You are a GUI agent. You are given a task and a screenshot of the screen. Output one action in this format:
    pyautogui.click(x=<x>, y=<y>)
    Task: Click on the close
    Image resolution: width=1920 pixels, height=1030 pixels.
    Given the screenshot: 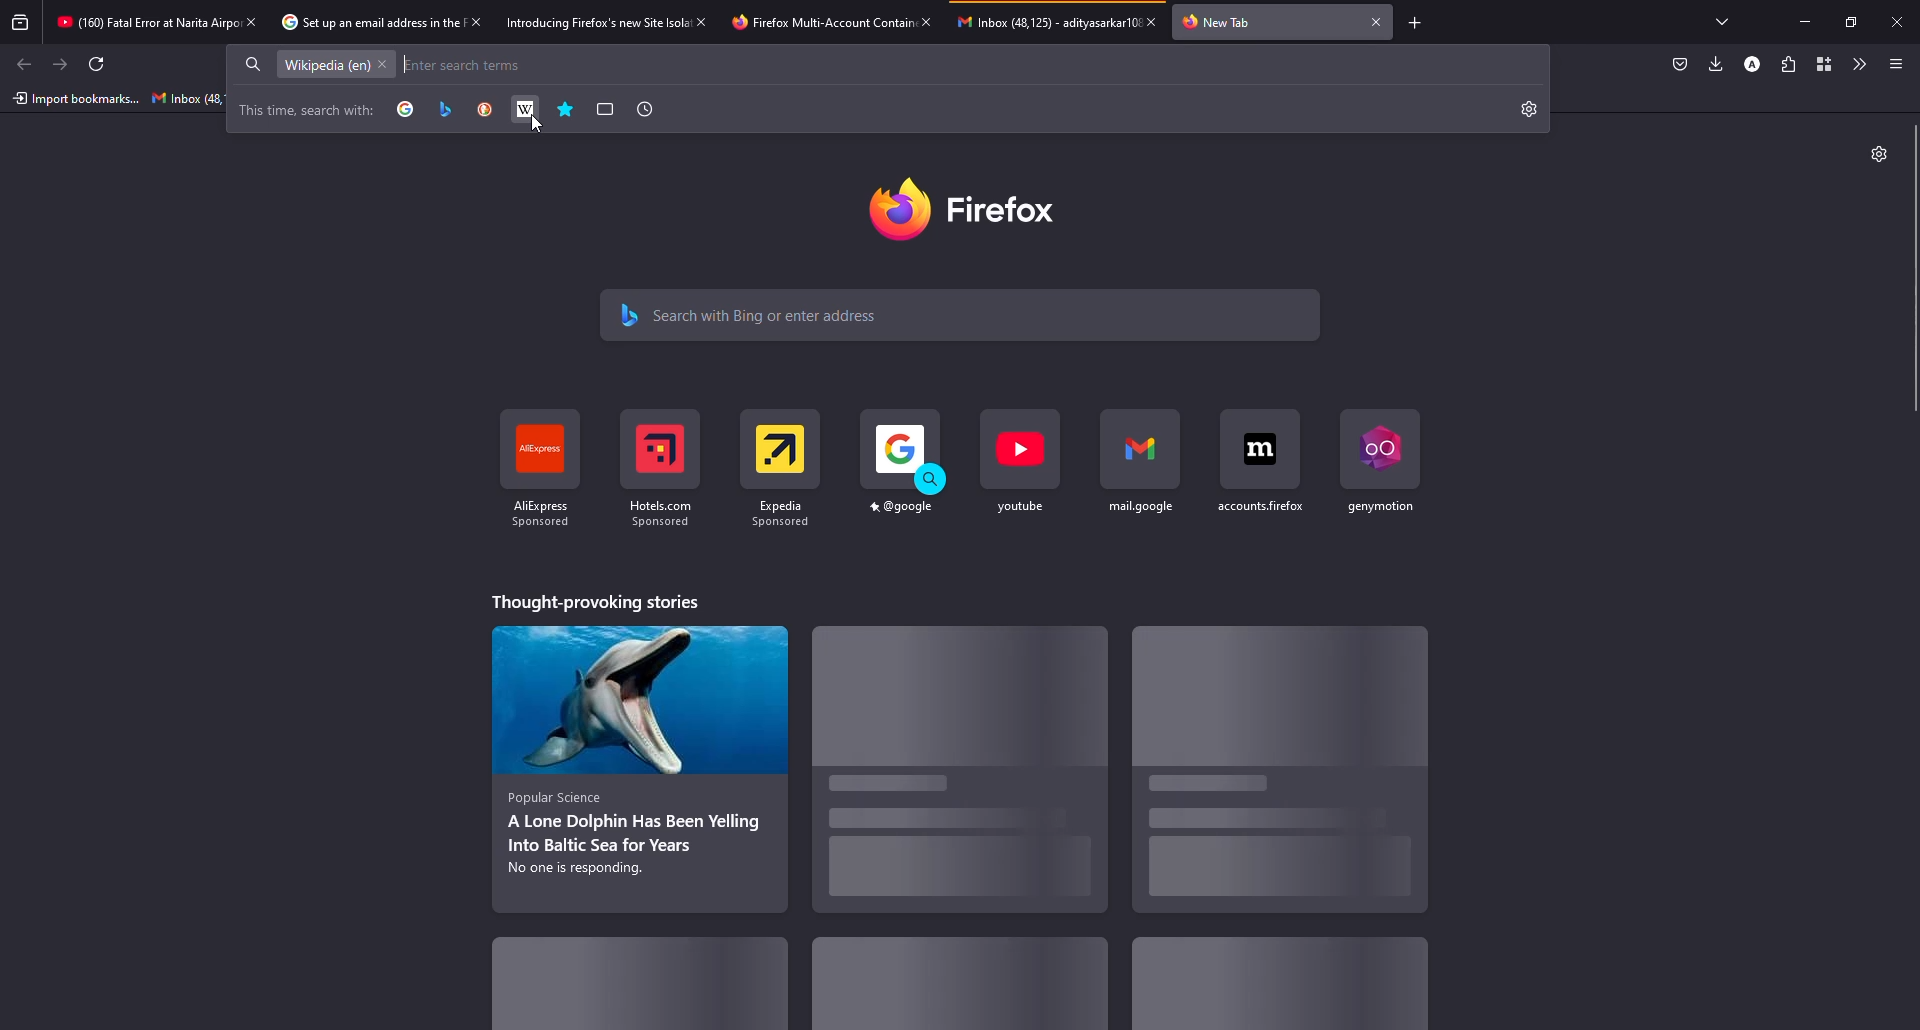 What is the action you would take?
    pyautogui.click(x=1897, y=21)
    